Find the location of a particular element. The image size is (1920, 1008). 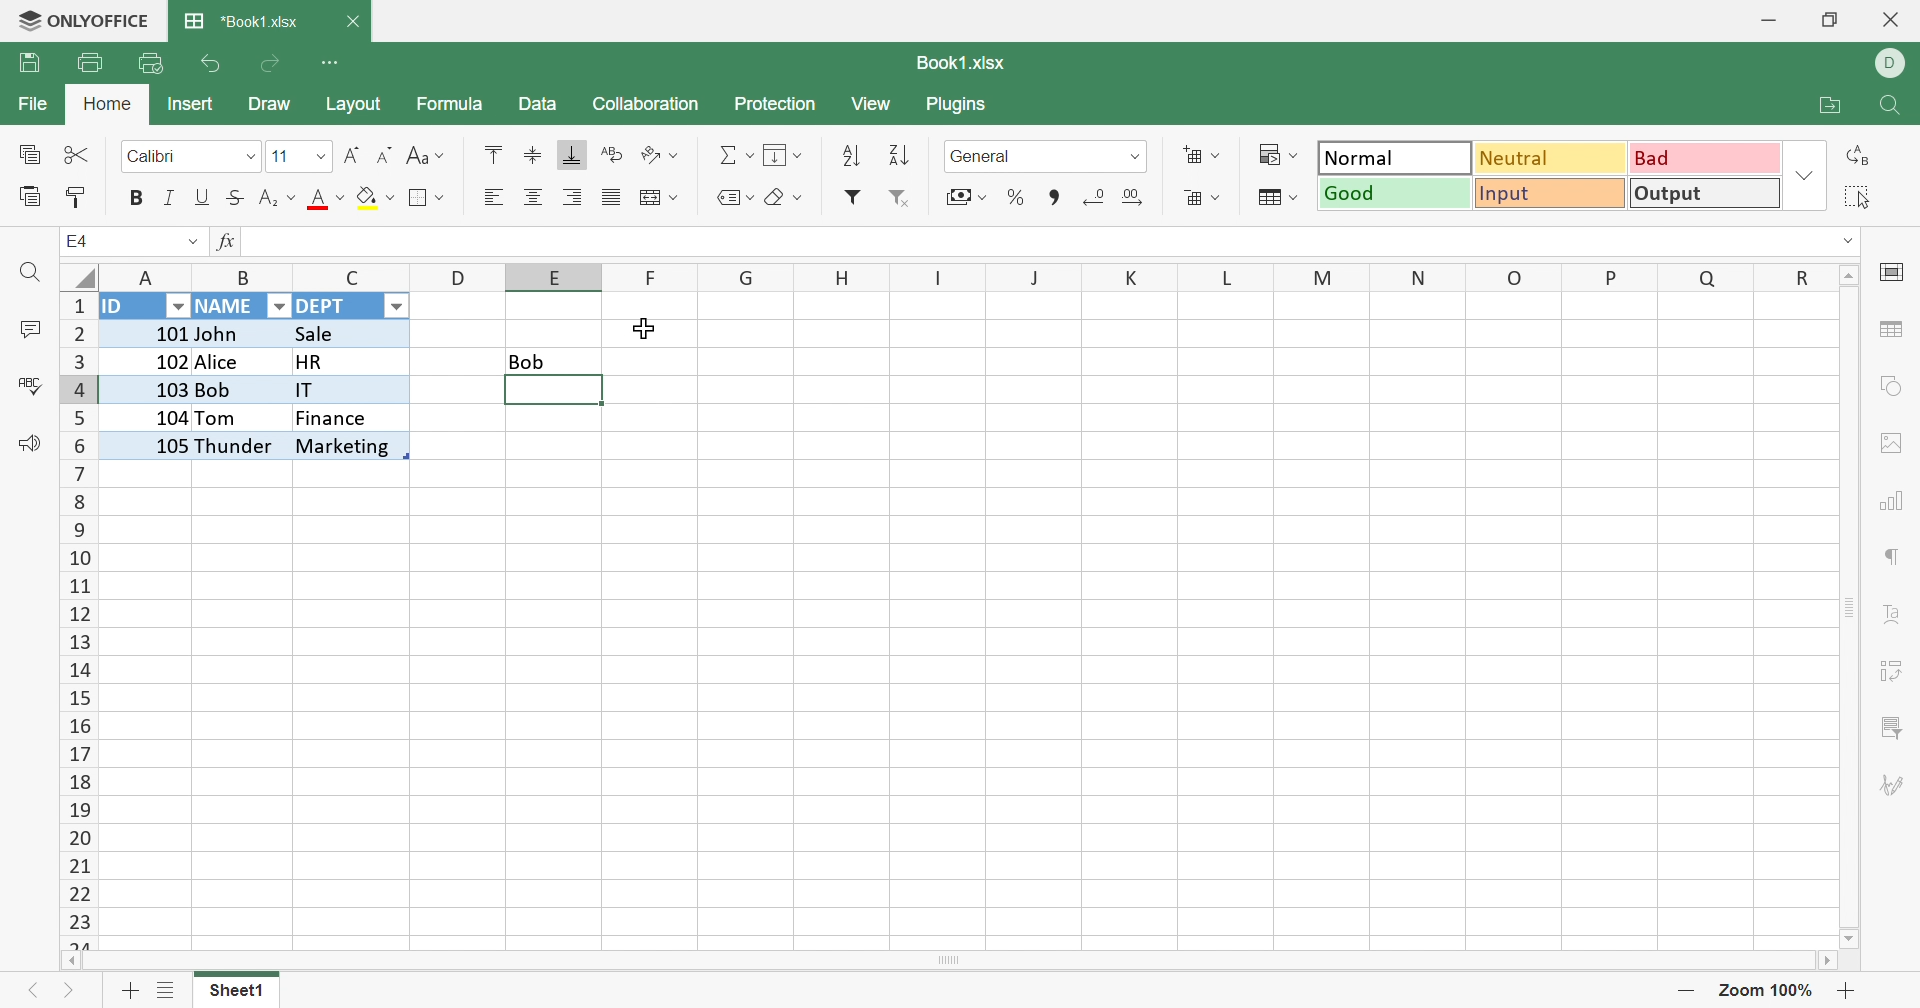

fx is located at coordinates (219, 243).